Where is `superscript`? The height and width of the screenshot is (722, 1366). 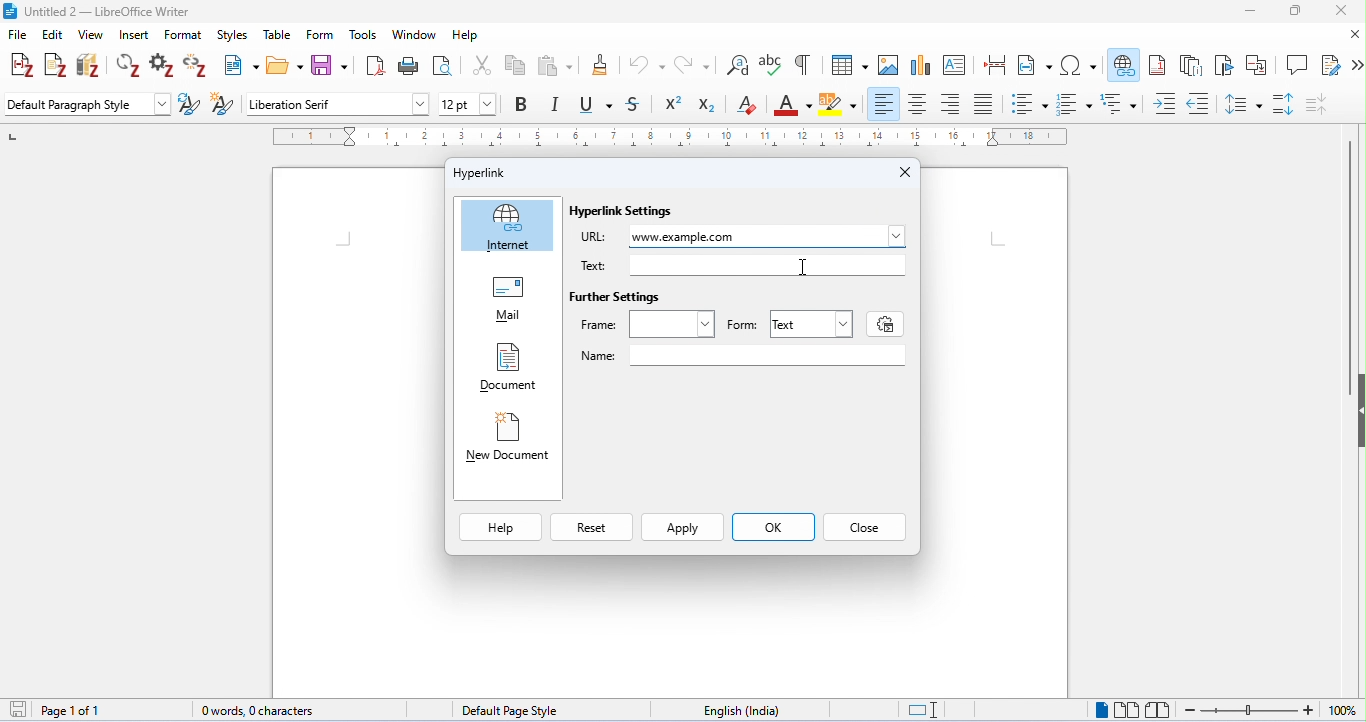 superscript is located at coordinates (674, 104).